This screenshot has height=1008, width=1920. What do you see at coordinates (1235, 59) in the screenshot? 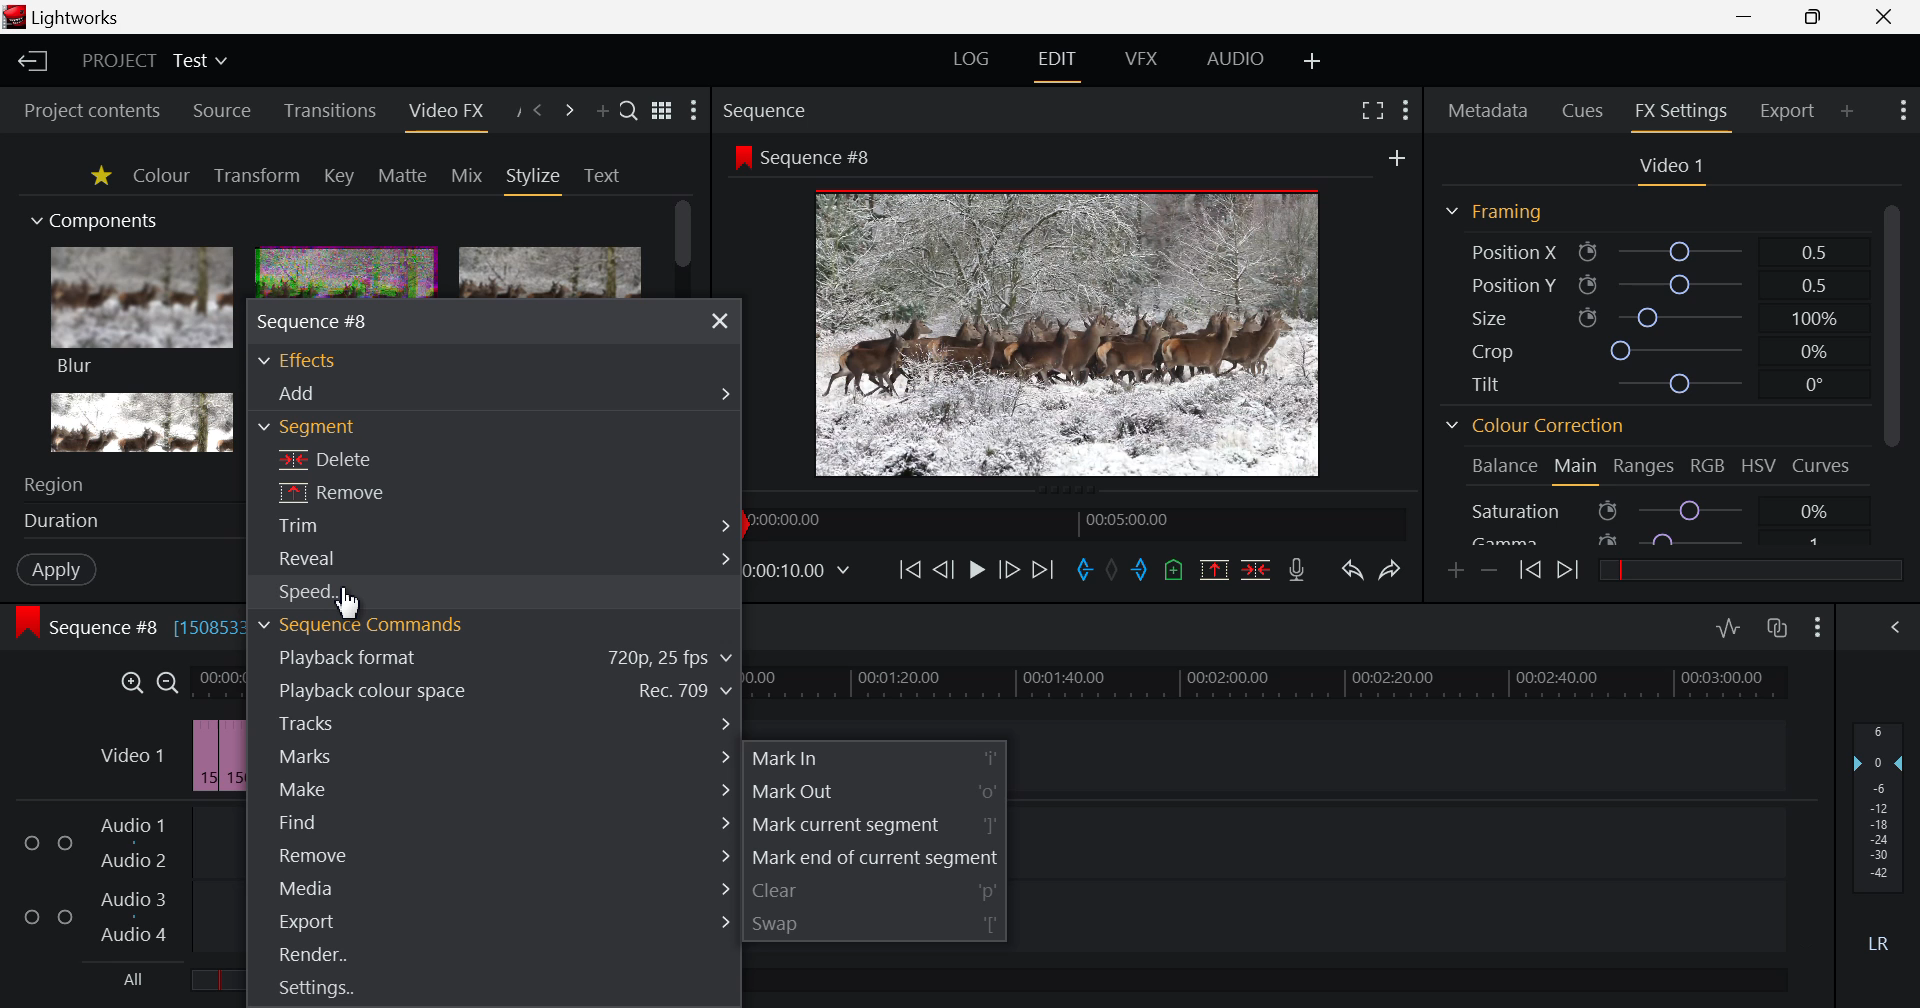
I see `AUDIO Layout` at bounding box center [1235, 59].